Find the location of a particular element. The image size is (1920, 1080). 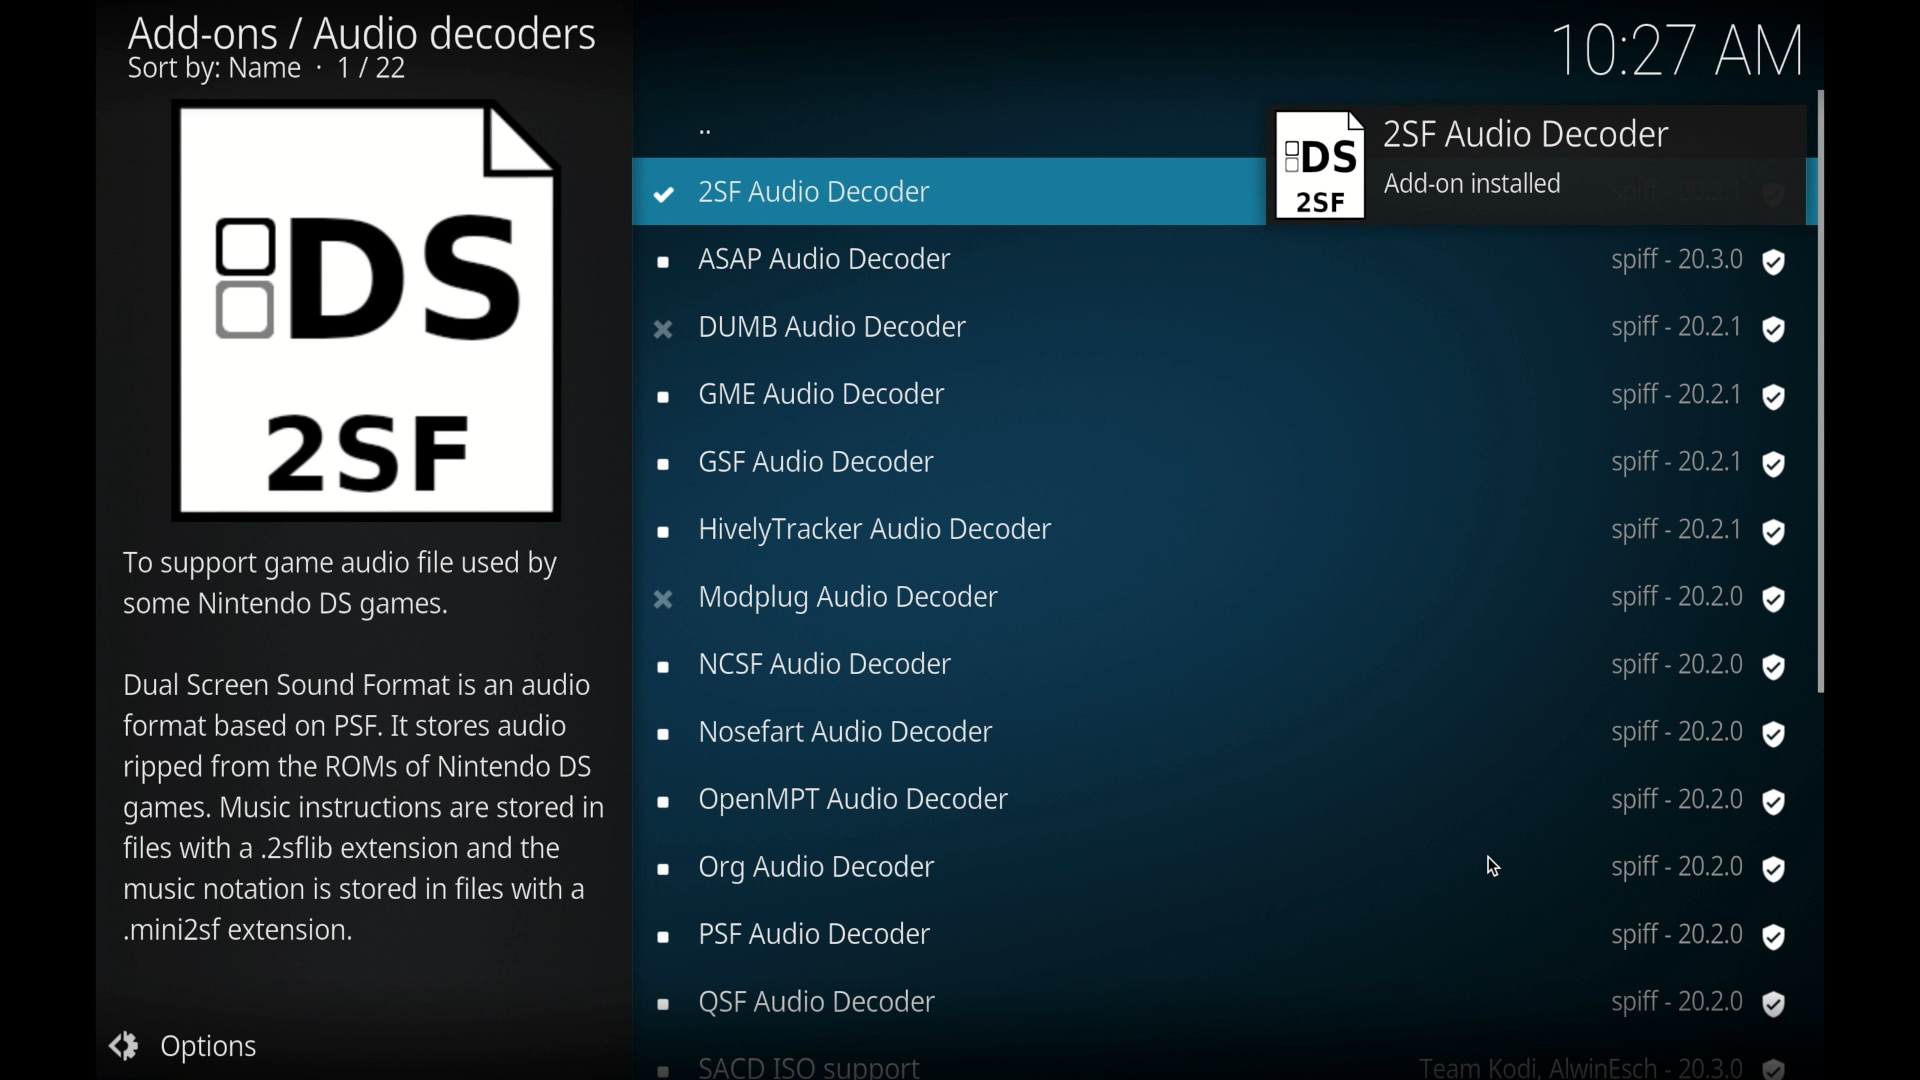

gme audio decoder is located at coordinates (1219, 397).